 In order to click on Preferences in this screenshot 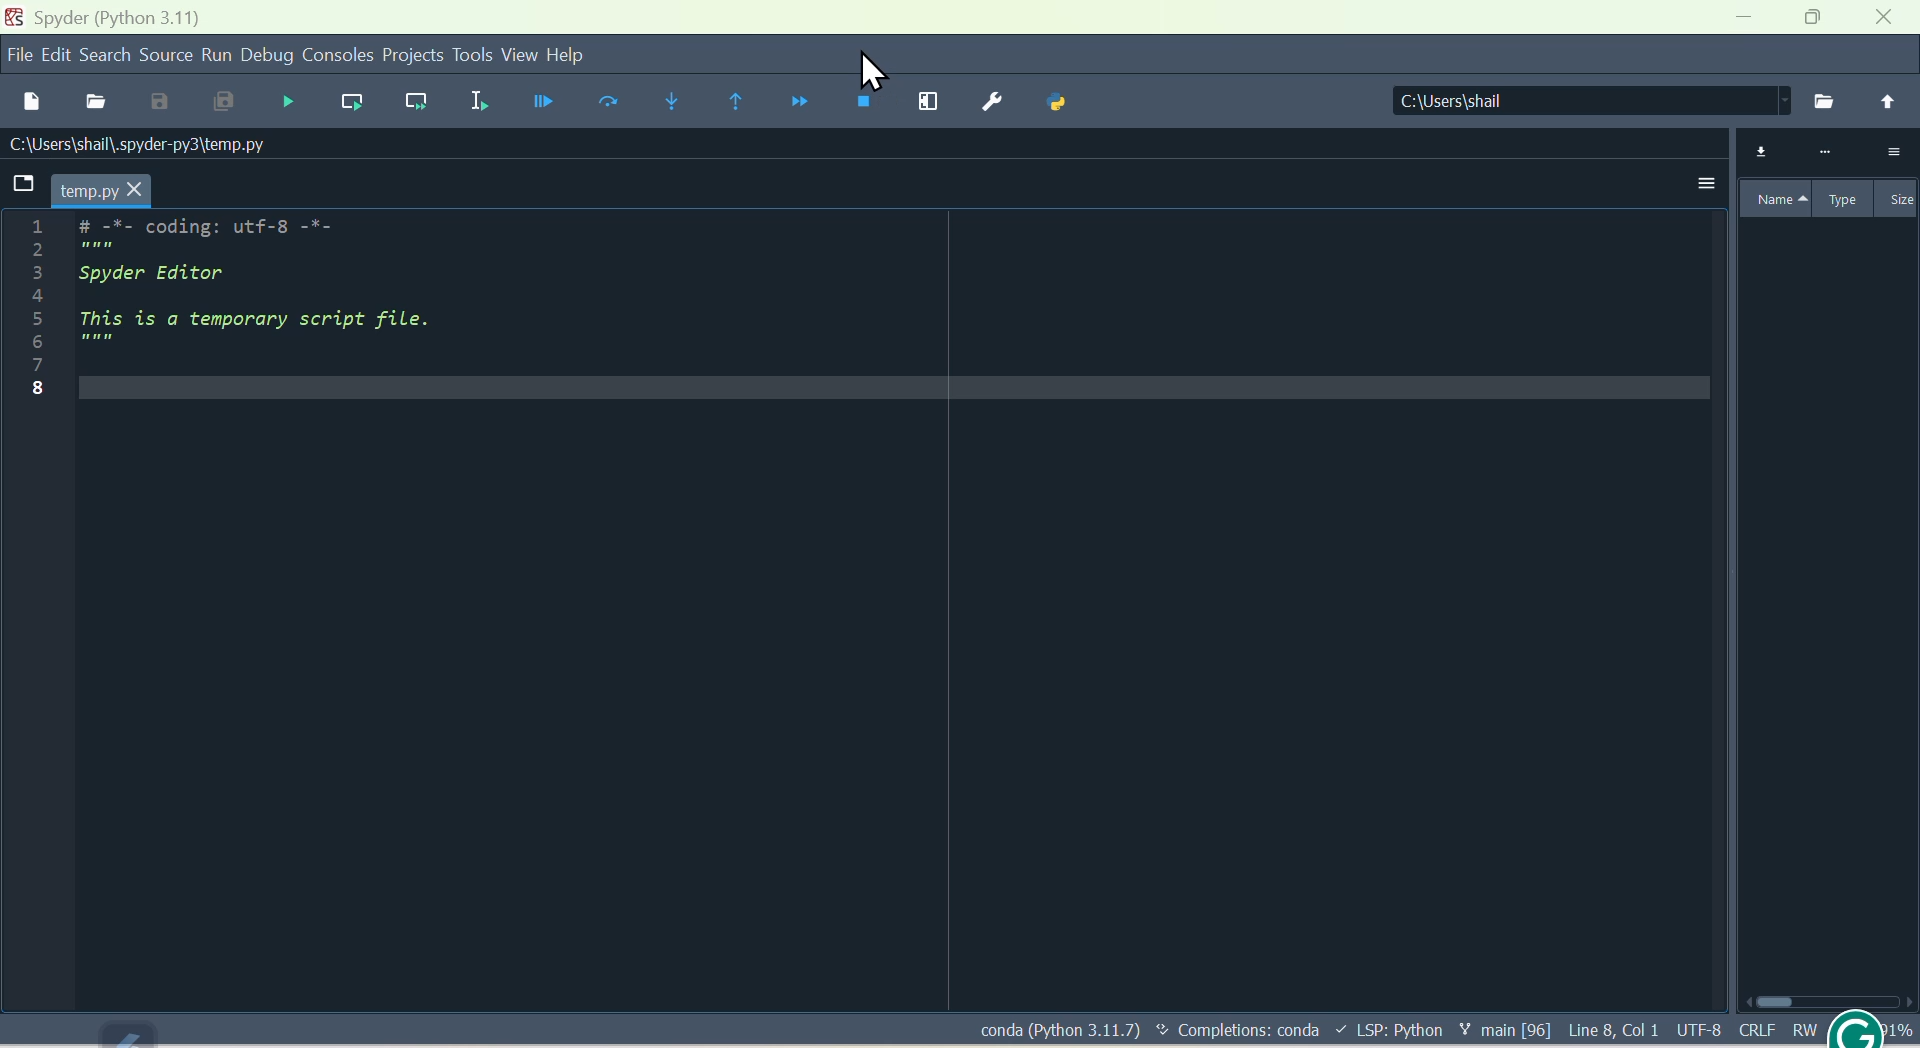, I will do `click(995, 101)`.